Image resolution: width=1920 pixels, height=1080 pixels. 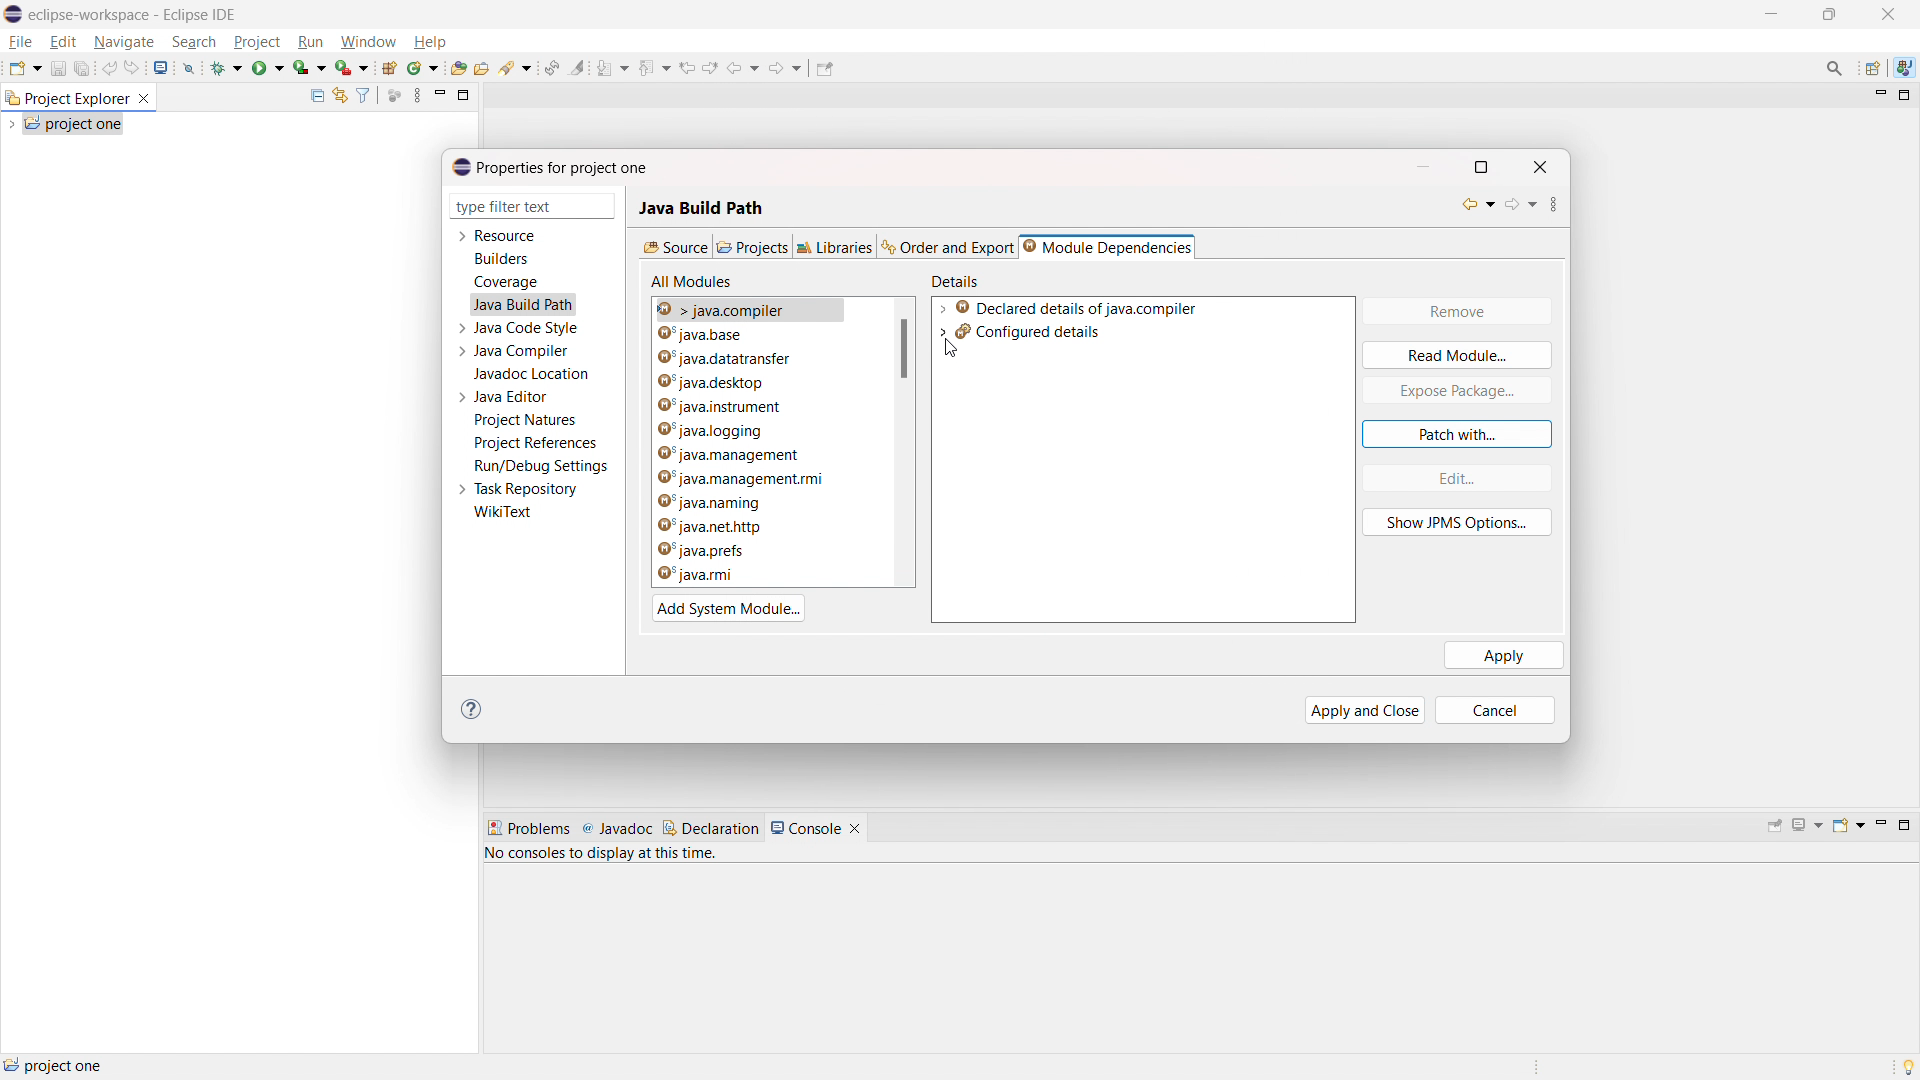 I want to click on apply, so click(x=1504, y=655).